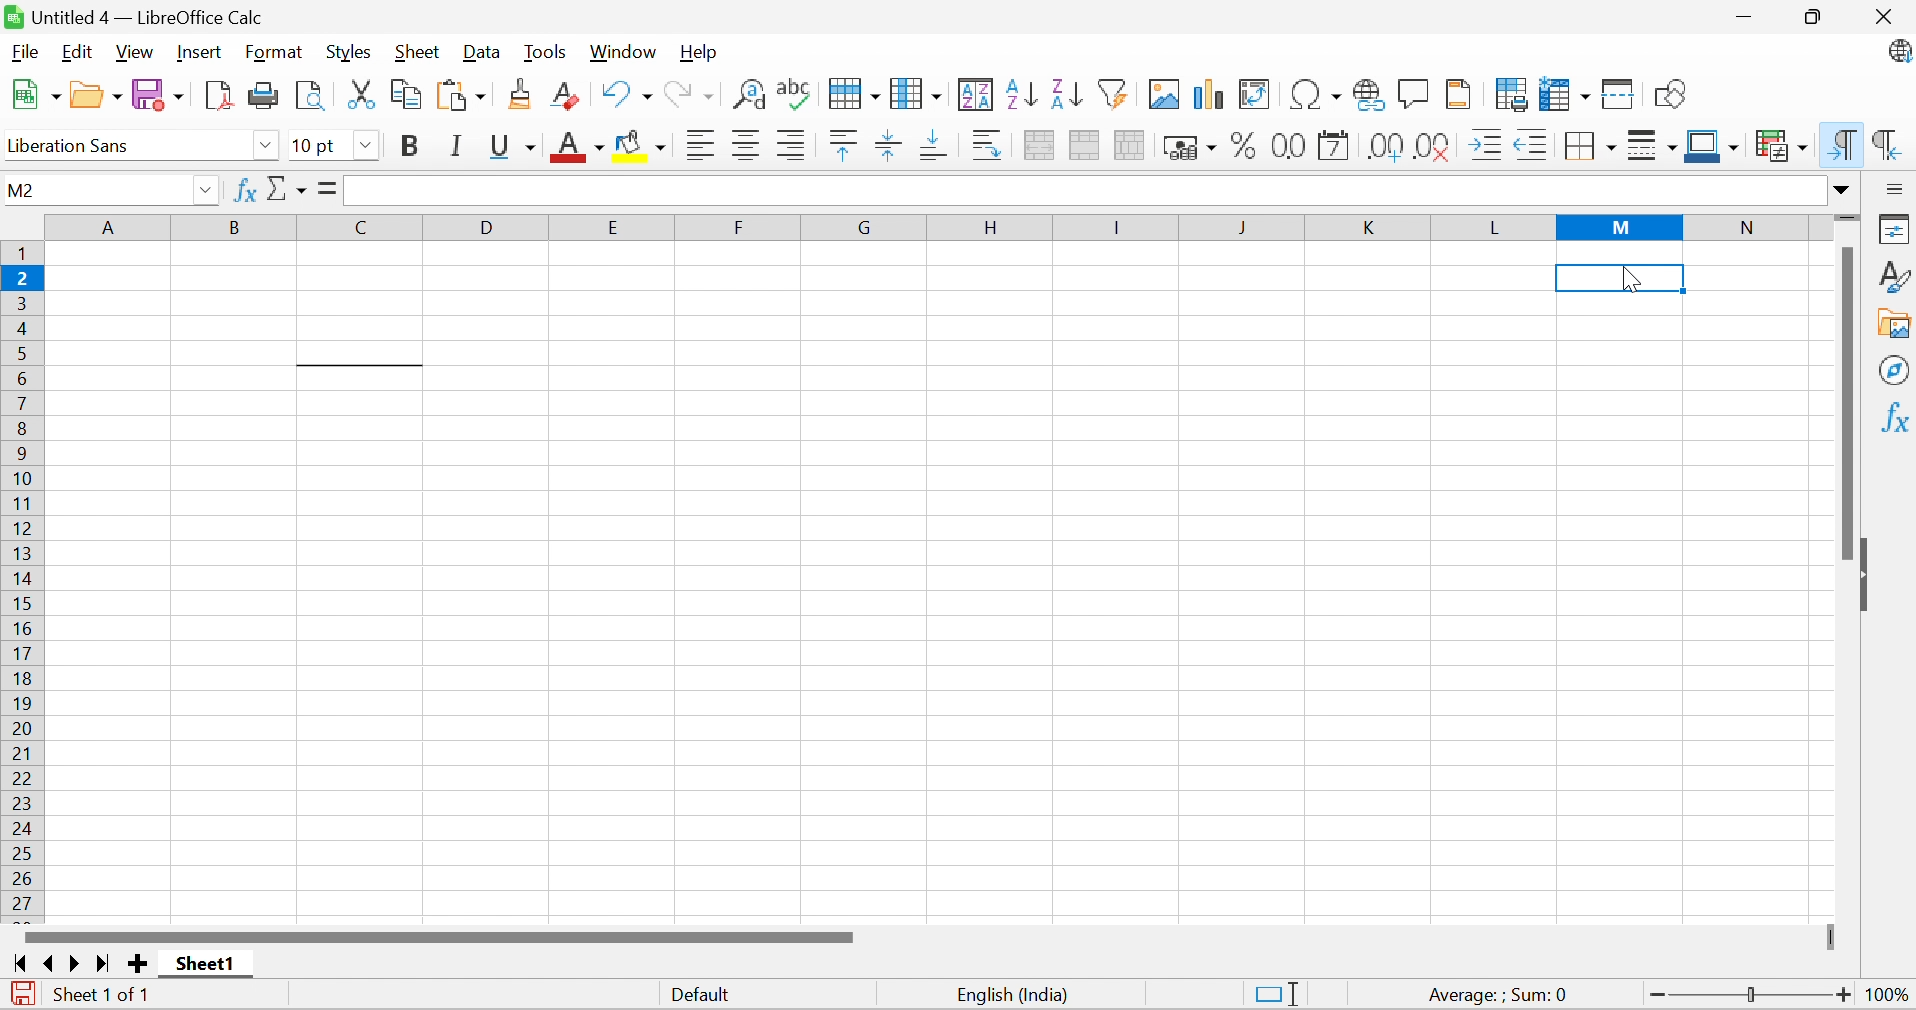 The image size is (1916, 1010). Describe the element at coordinates (135, 53) in the screenshot. I see `View` at that location.